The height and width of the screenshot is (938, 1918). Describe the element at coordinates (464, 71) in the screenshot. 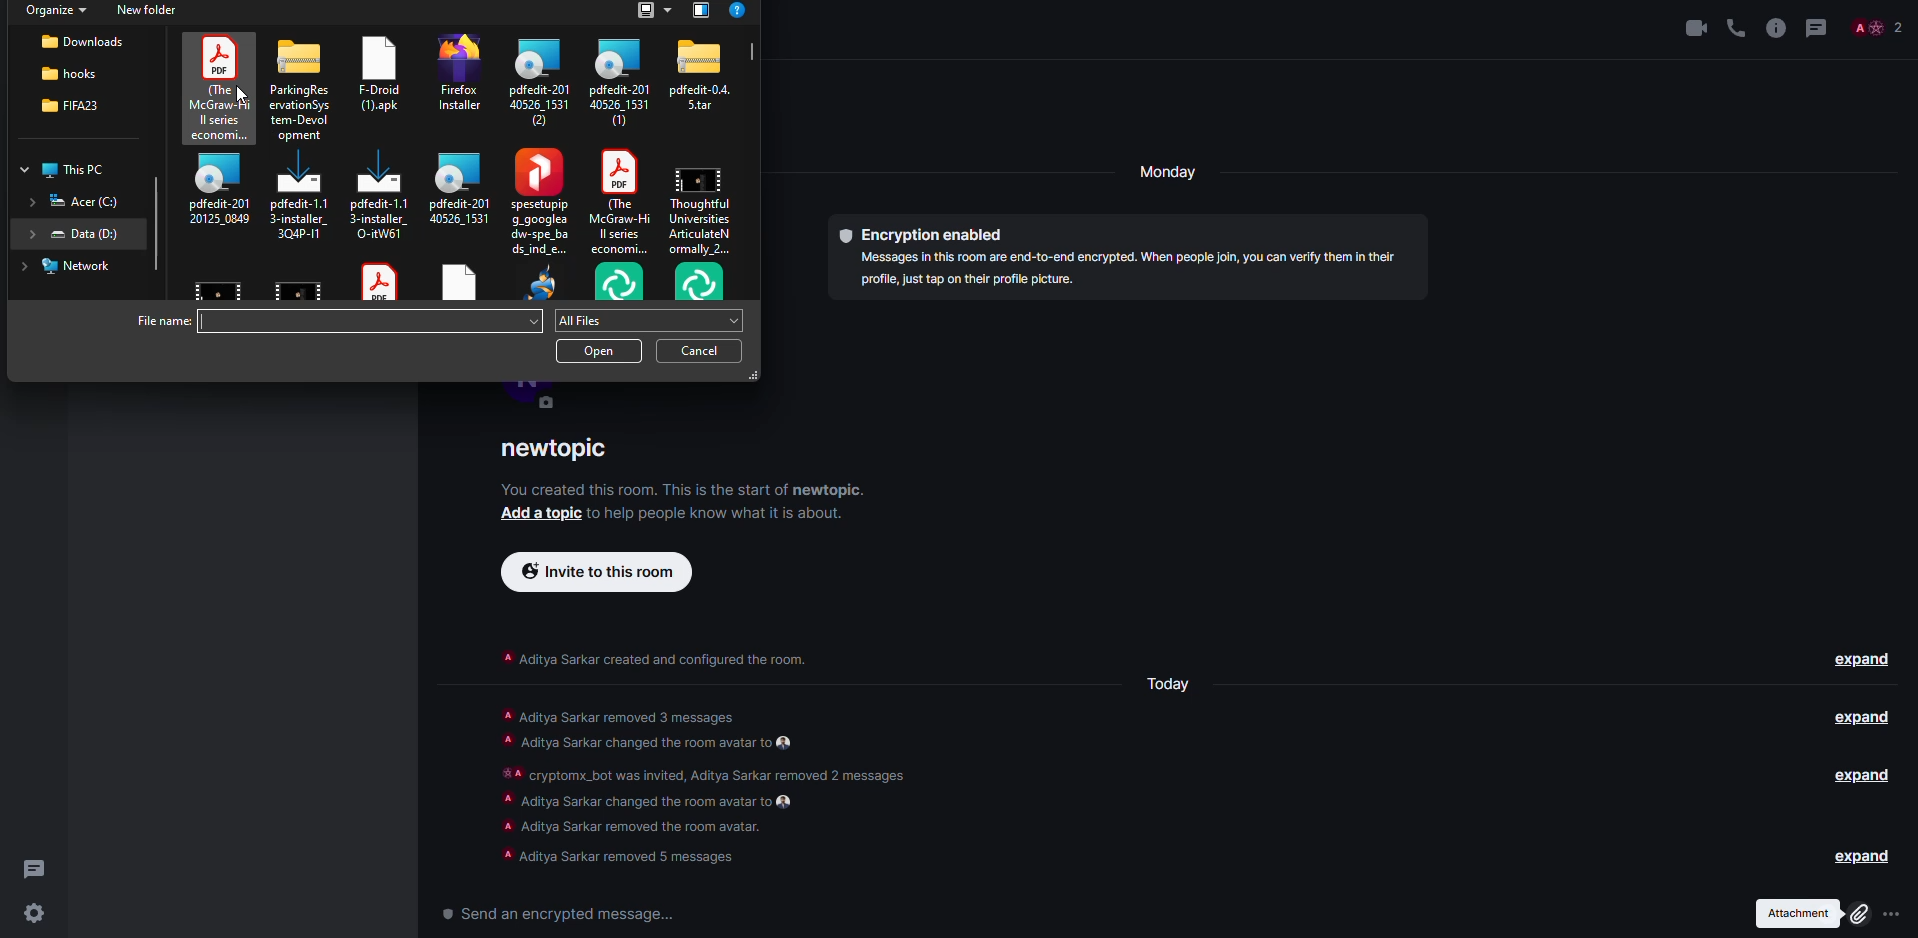

I see `file` at that location.